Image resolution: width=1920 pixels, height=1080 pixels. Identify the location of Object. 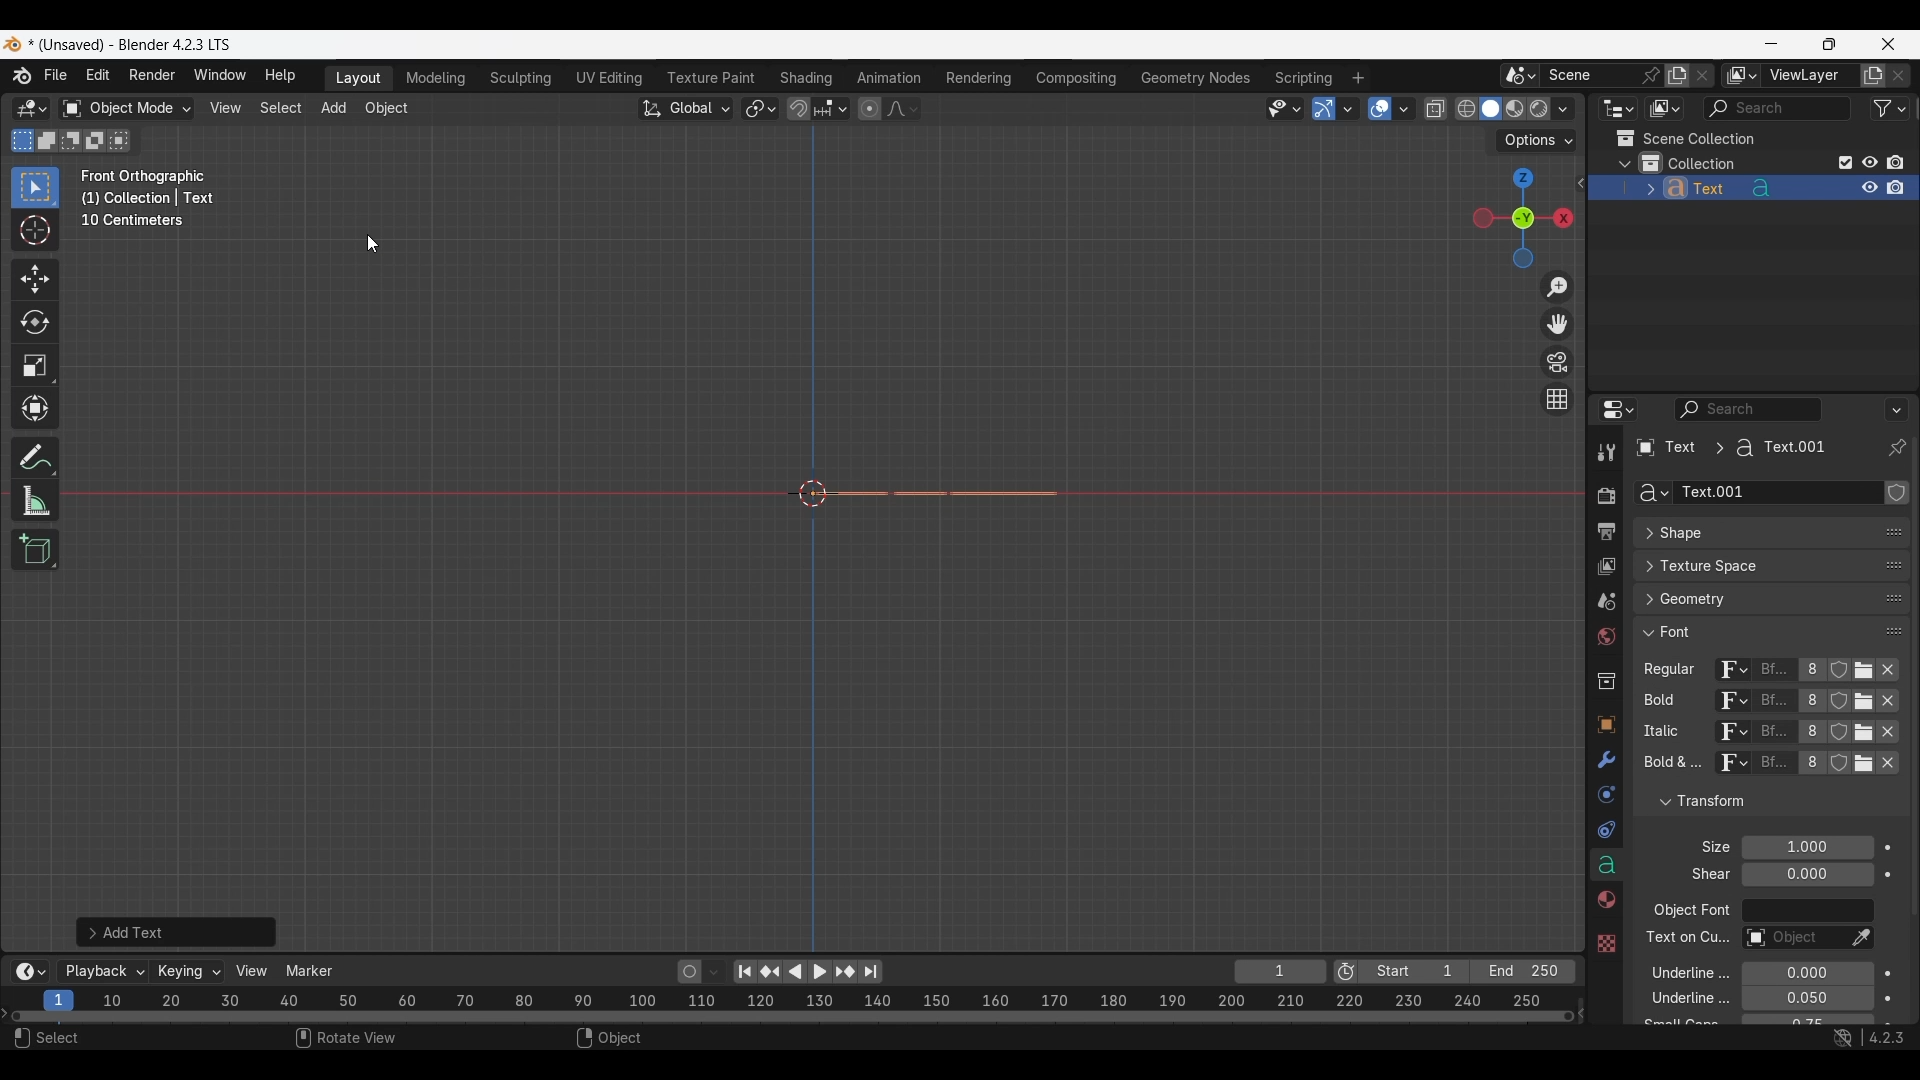
(1605, 725).